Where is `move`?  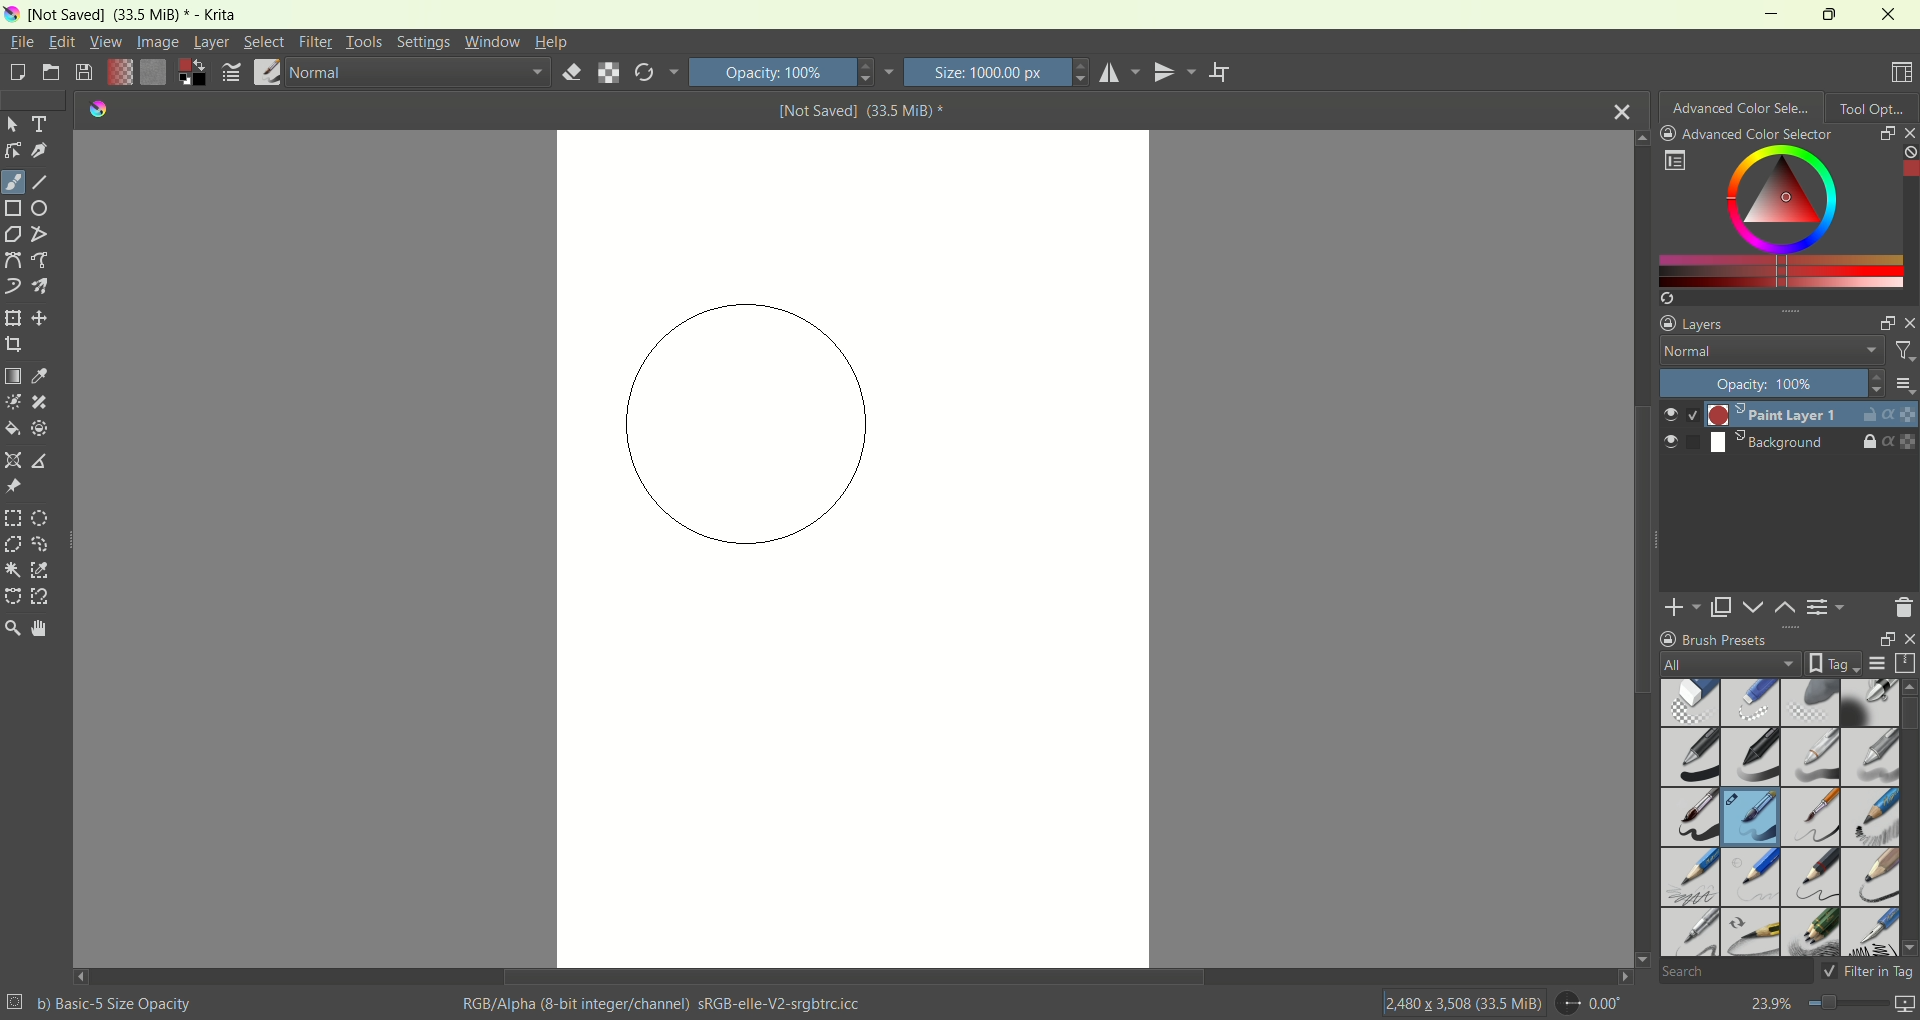 move is located at coordinates (40, 318).